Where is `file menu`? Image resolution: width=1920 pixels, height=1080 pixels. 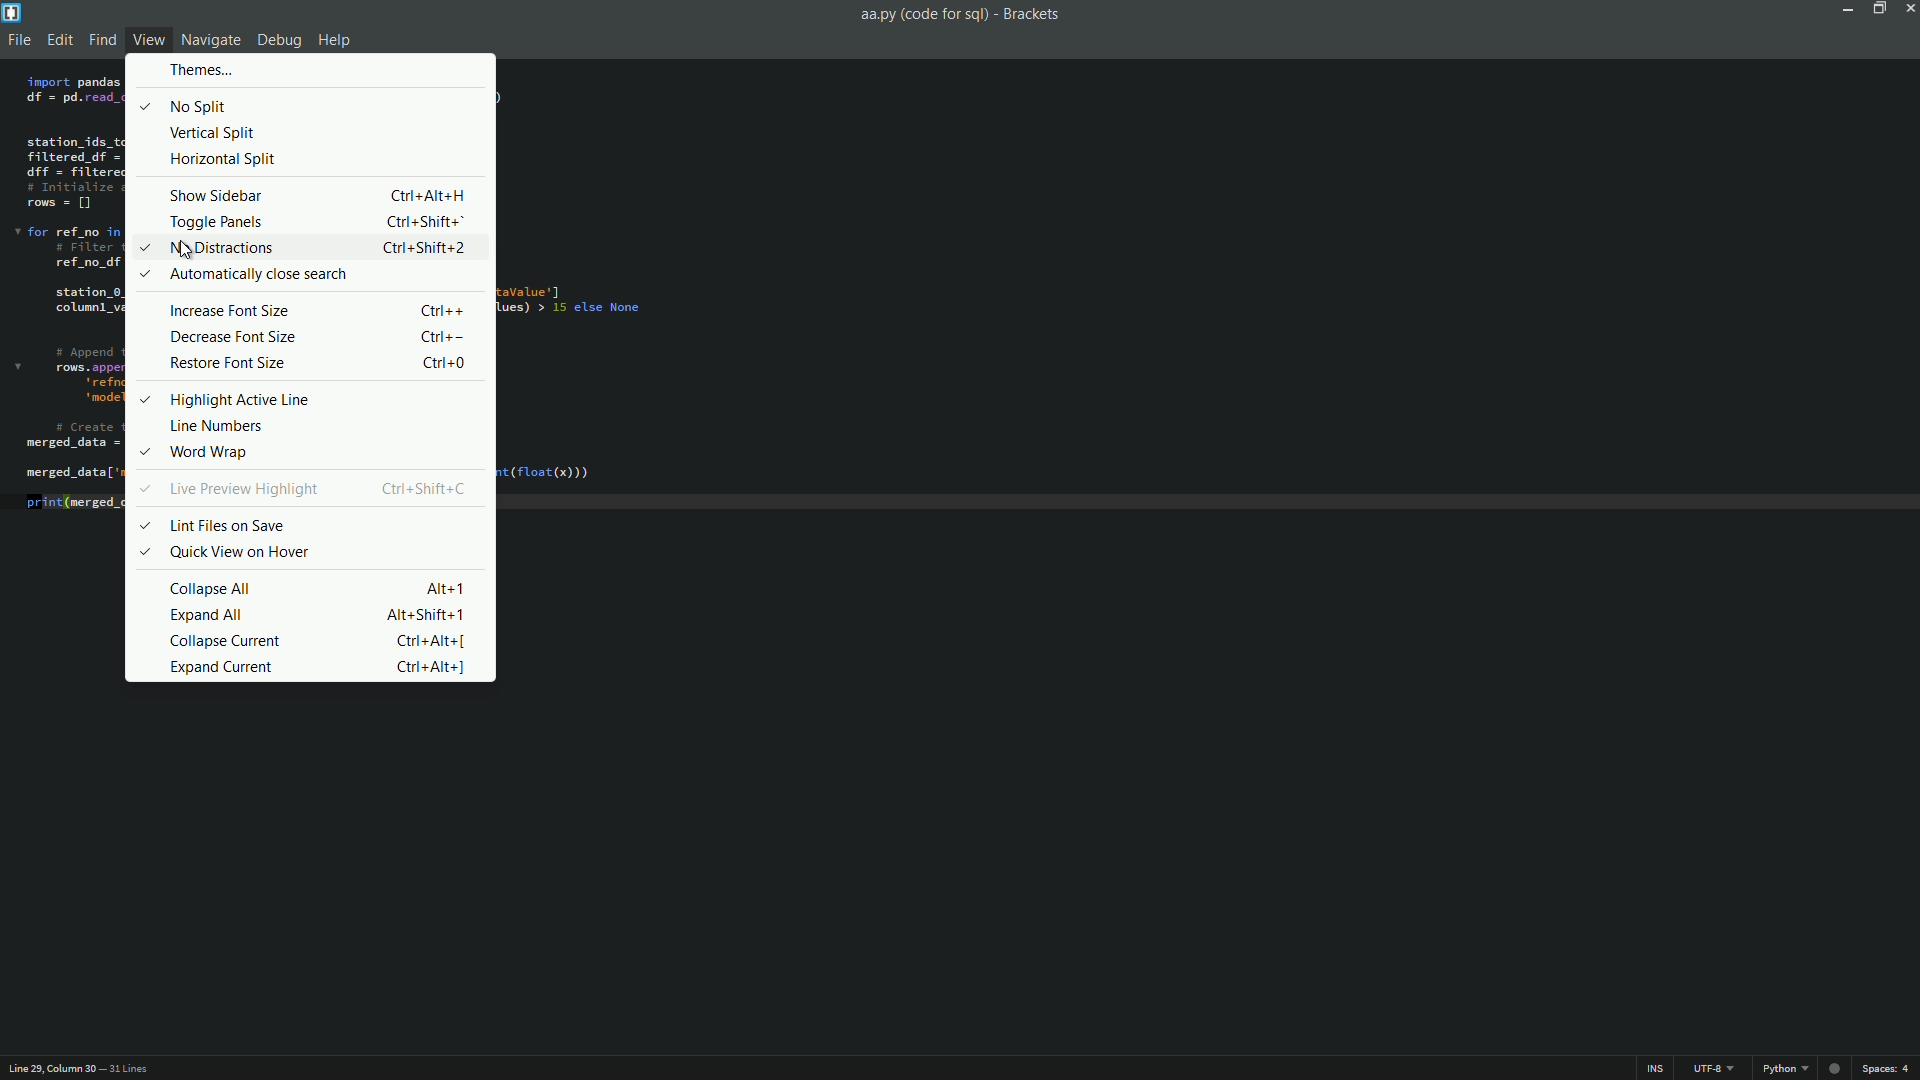 file menu is located at coordinates (20, 39).